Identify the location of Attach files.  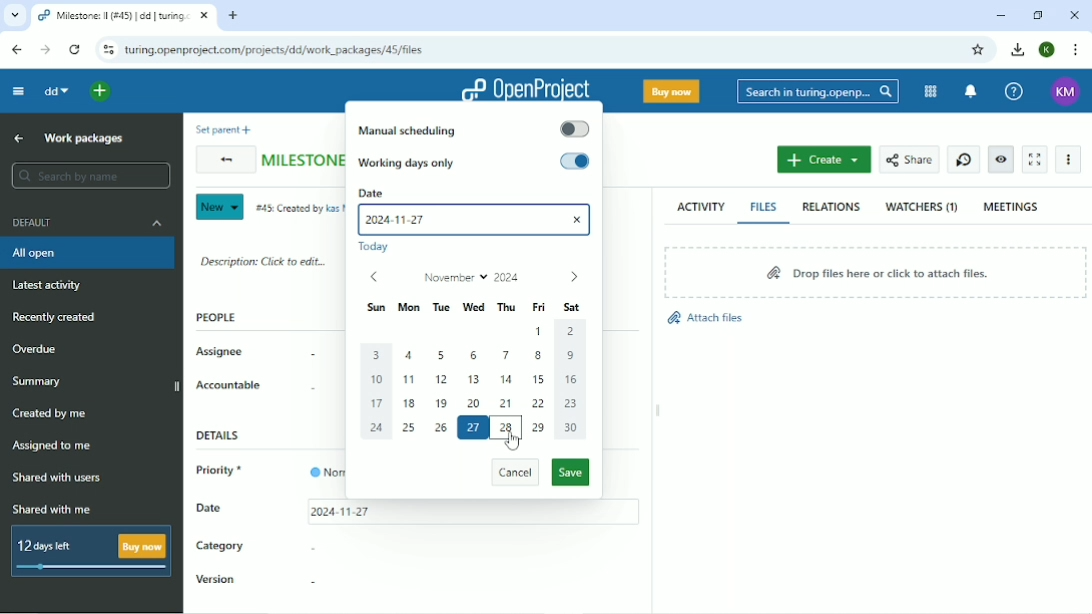
(704, 318).